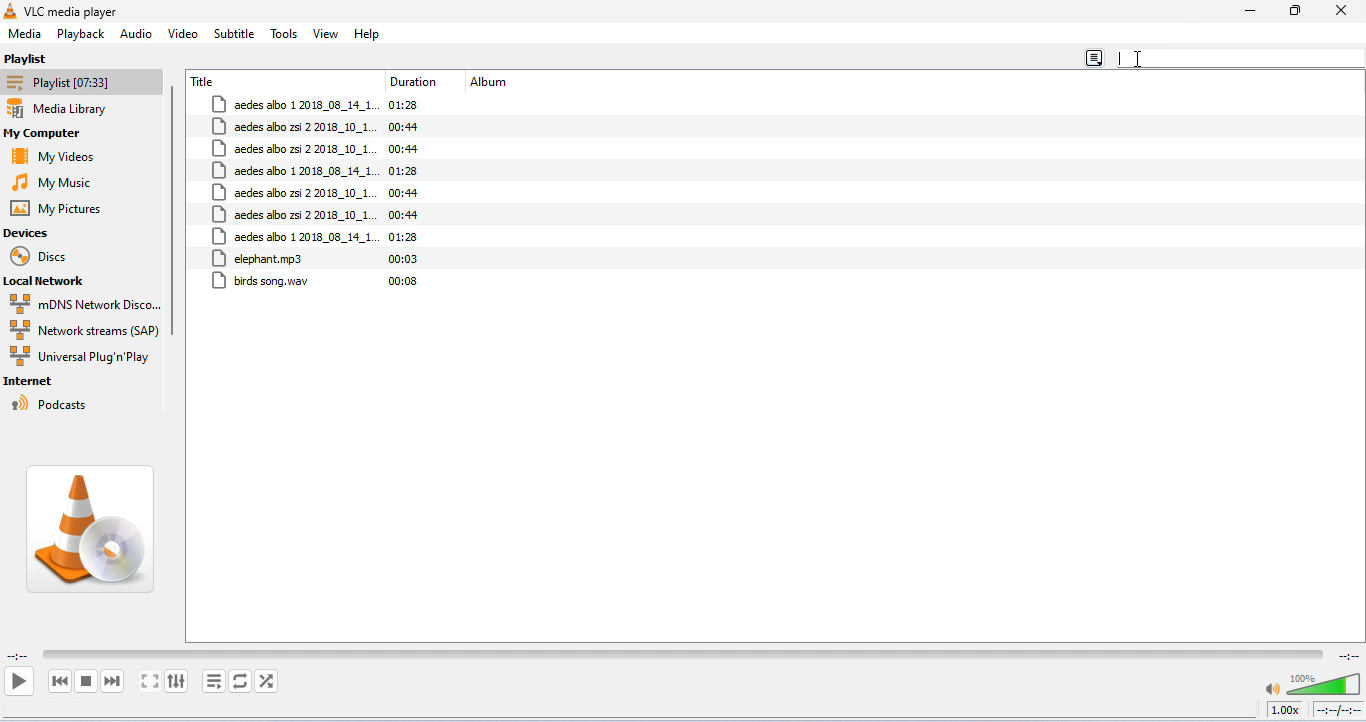 This screenshot has height=722, width=1366. I want to click on minimize, so click(1249, 12).